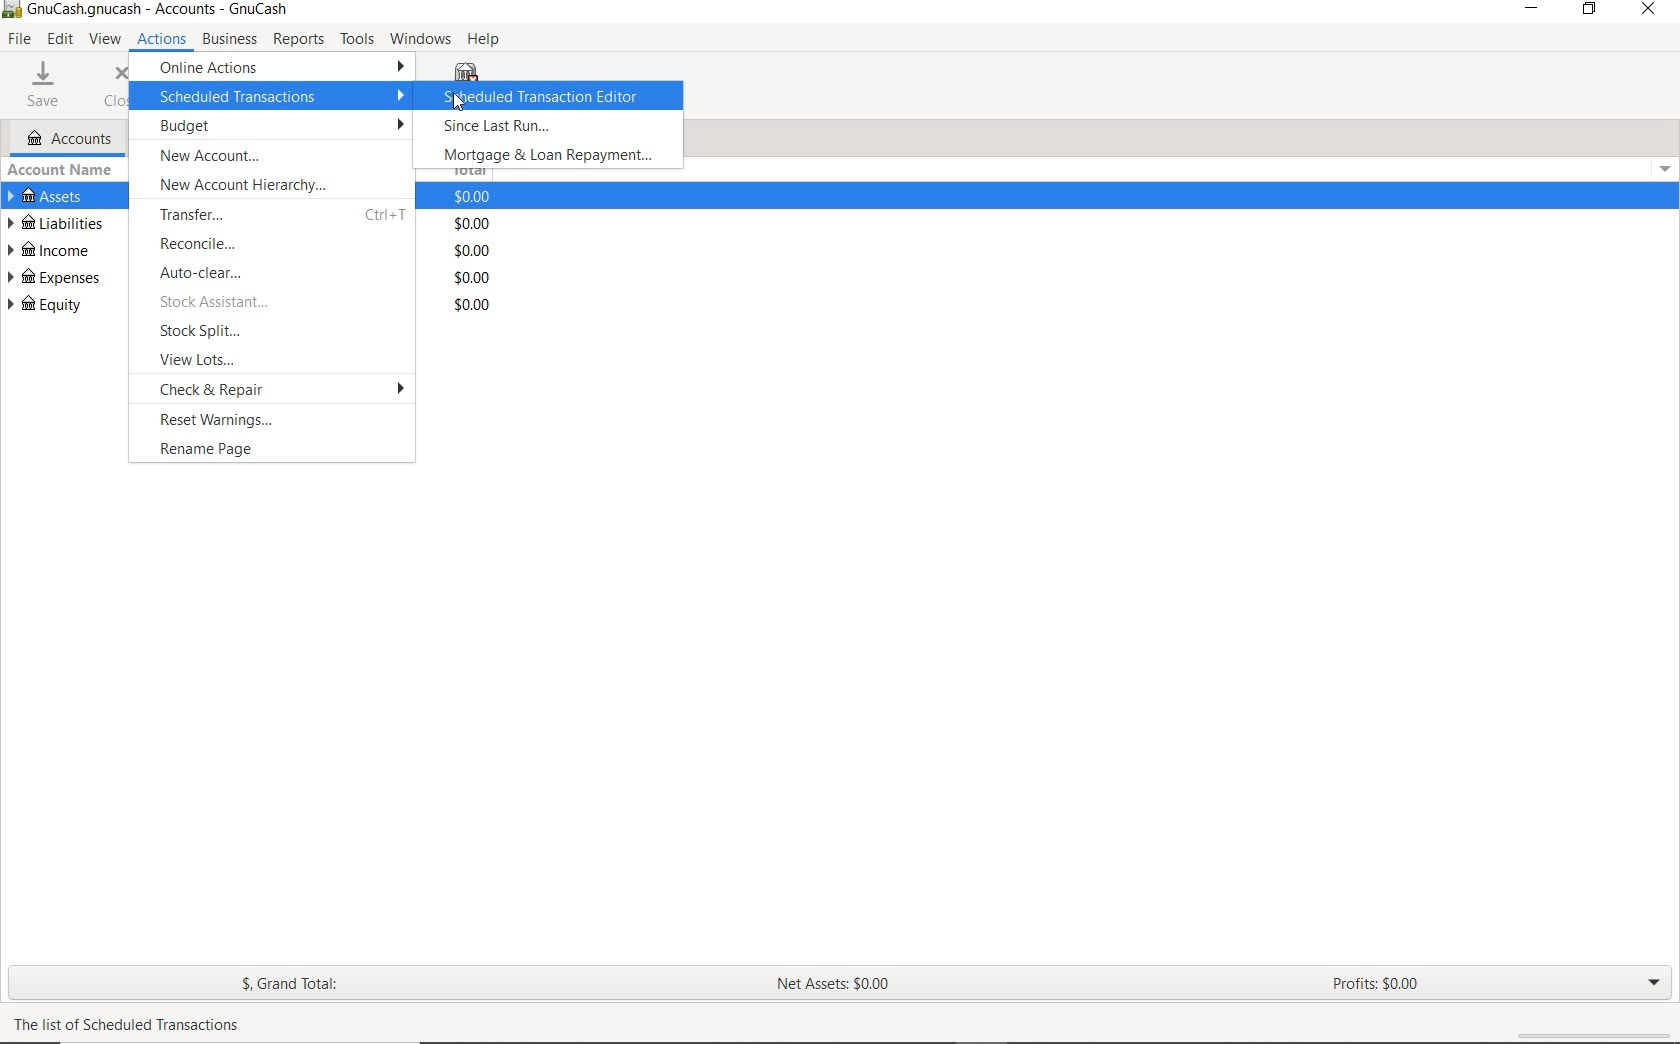 Image resolution: width=1680 pixels, height=1044 pixels. I want to click on RENAME PAGE, so click(278, 451).